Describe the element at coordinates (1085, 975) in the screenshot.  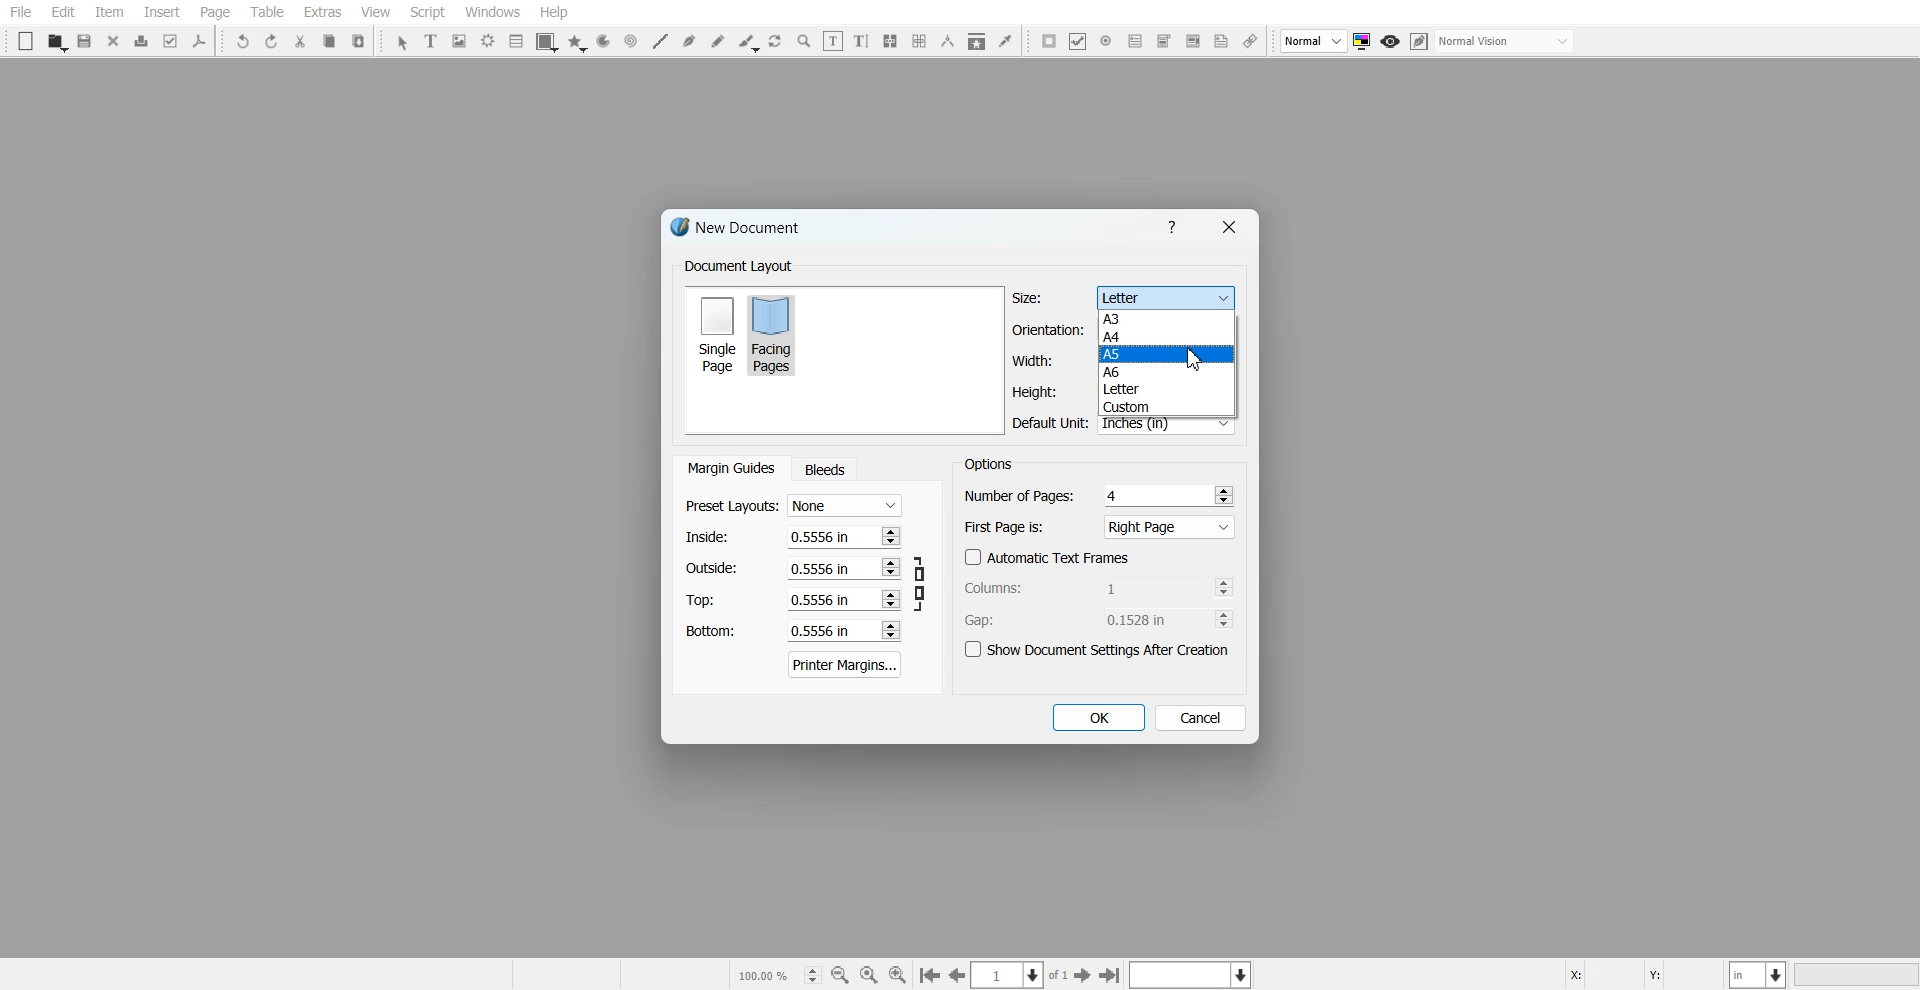
I see `Go to the First page` at that location.